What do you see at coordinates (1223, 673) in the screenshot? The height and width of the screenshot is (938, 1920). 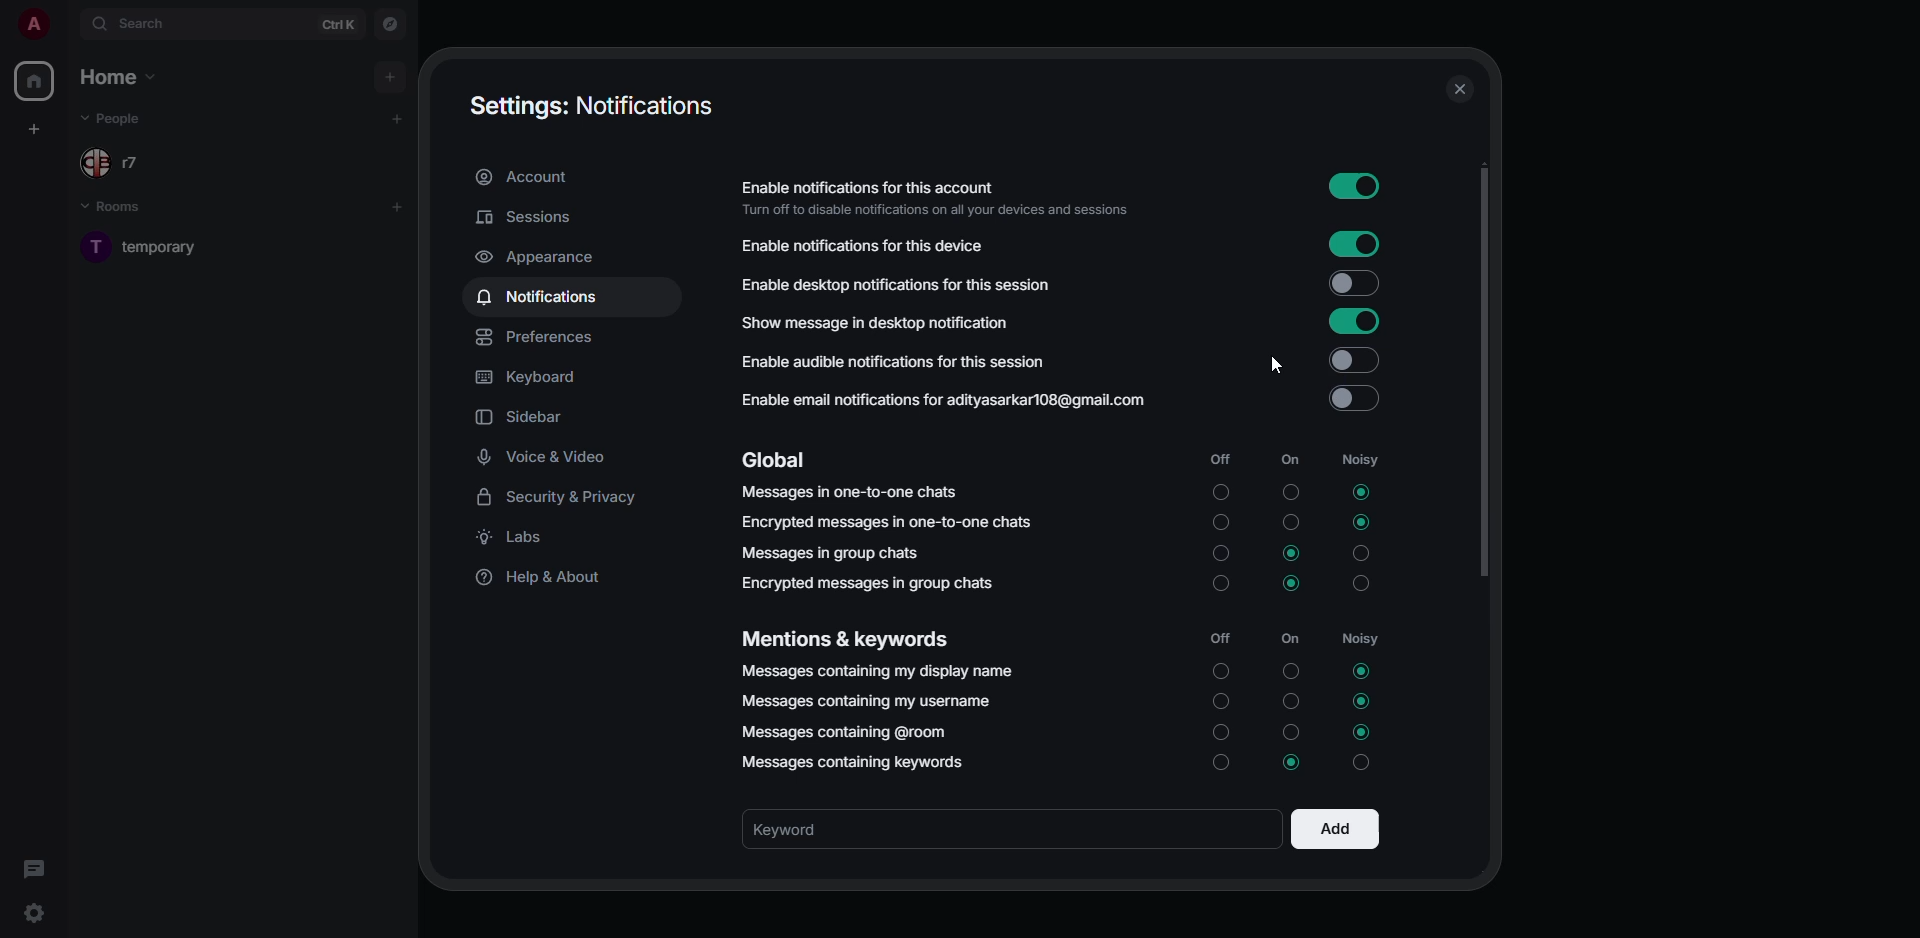 I see `Off Unselected` at bounding box center [1223, 673].